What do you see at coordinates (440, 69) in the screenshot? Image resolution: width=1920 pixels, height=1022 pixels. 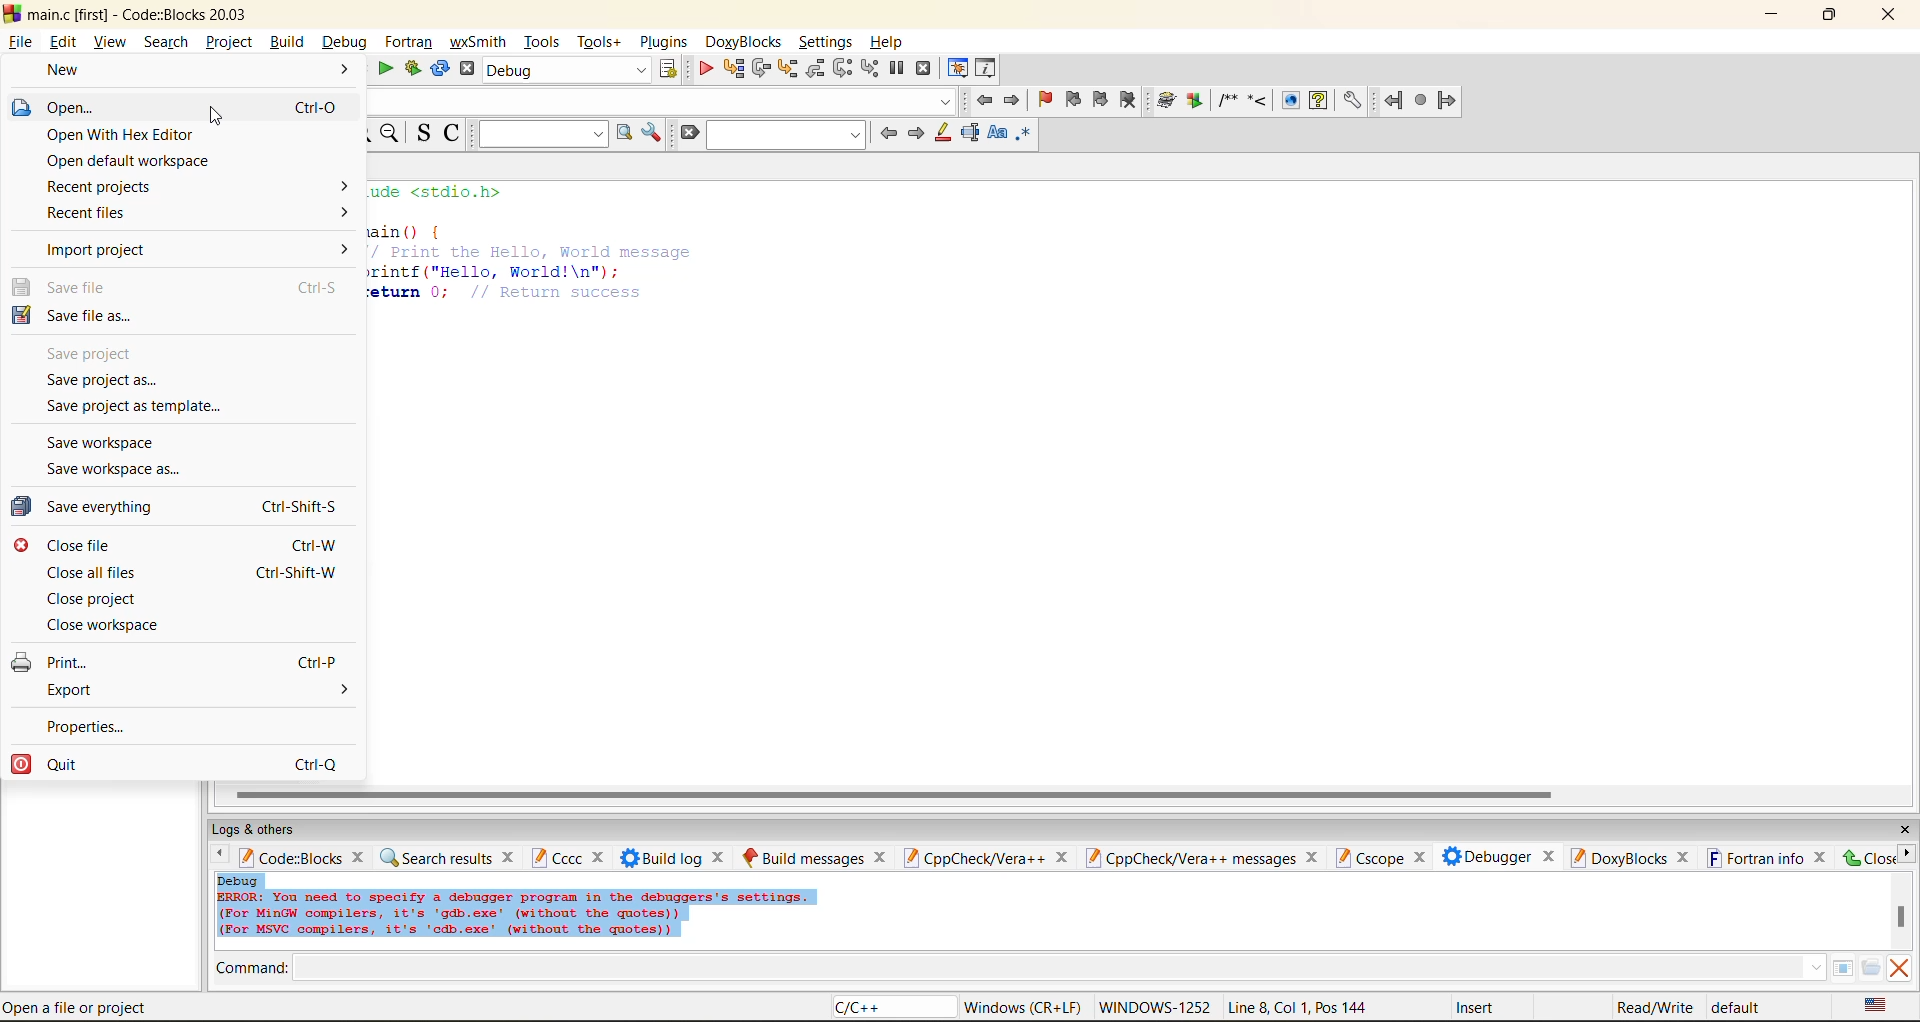 I see `rebuild` at bounding box center [440, 69].